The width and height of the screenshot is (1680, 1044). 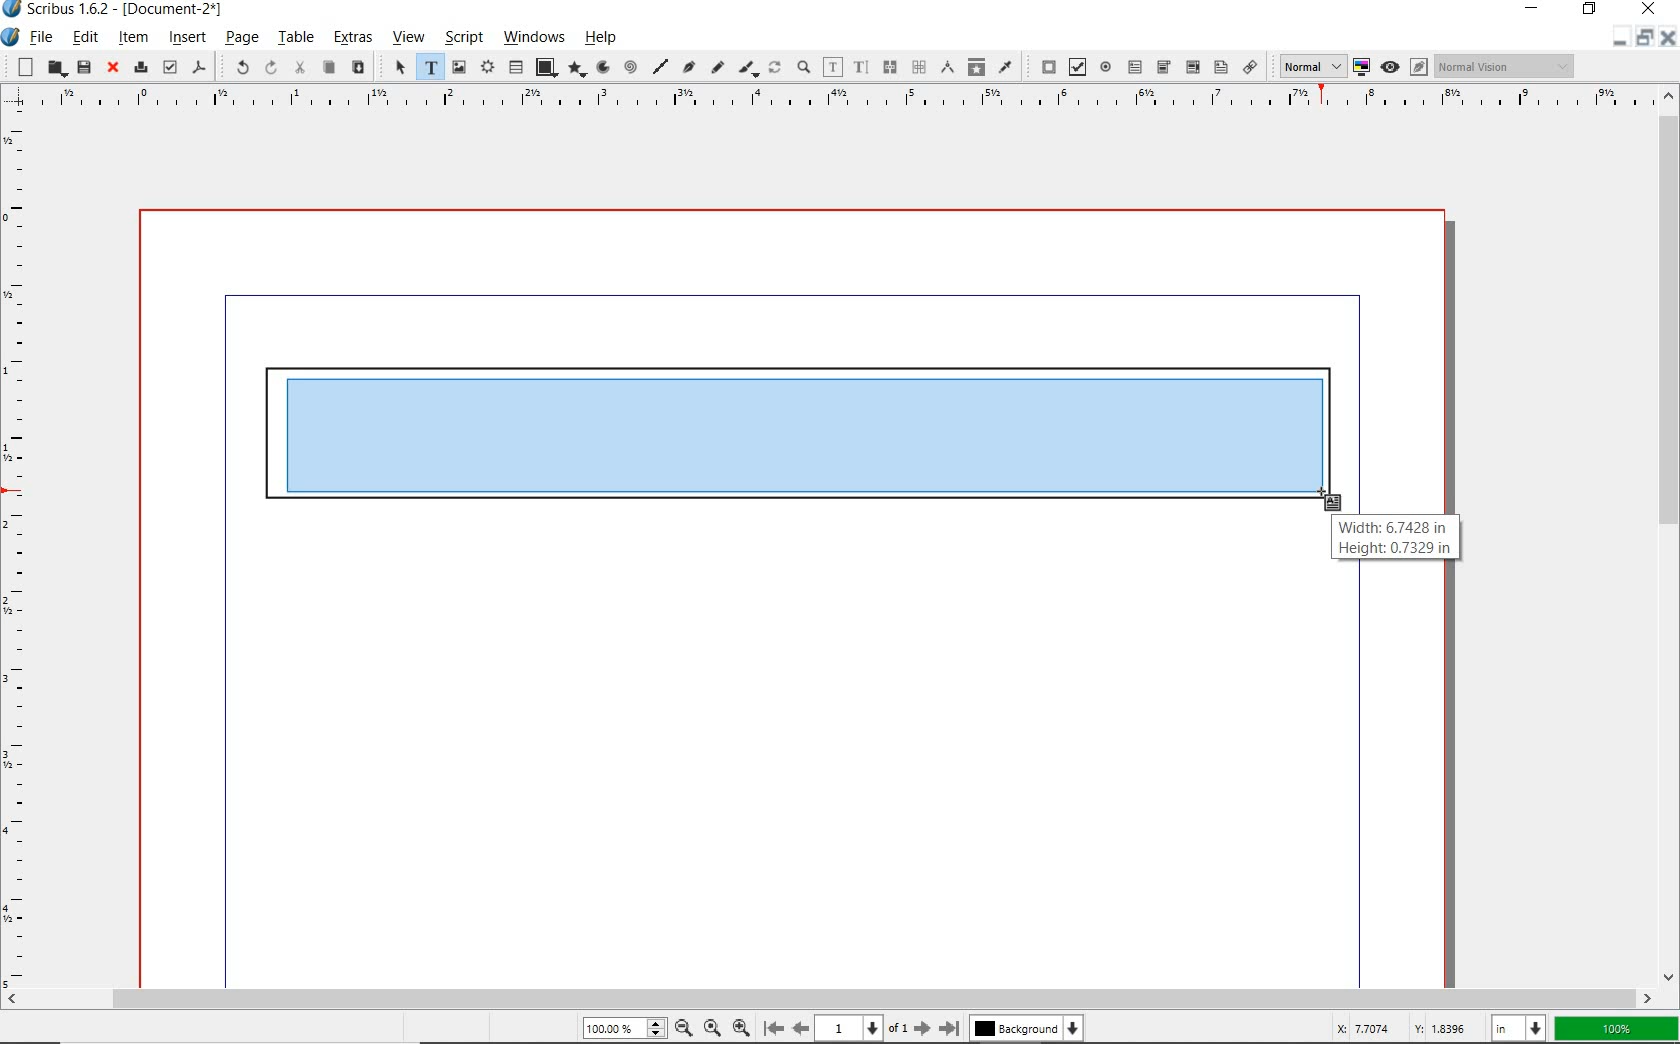 What do you see at coordinates (917, 68) in the screenshot?
I see `measurements` at bounding box center [917, 68].